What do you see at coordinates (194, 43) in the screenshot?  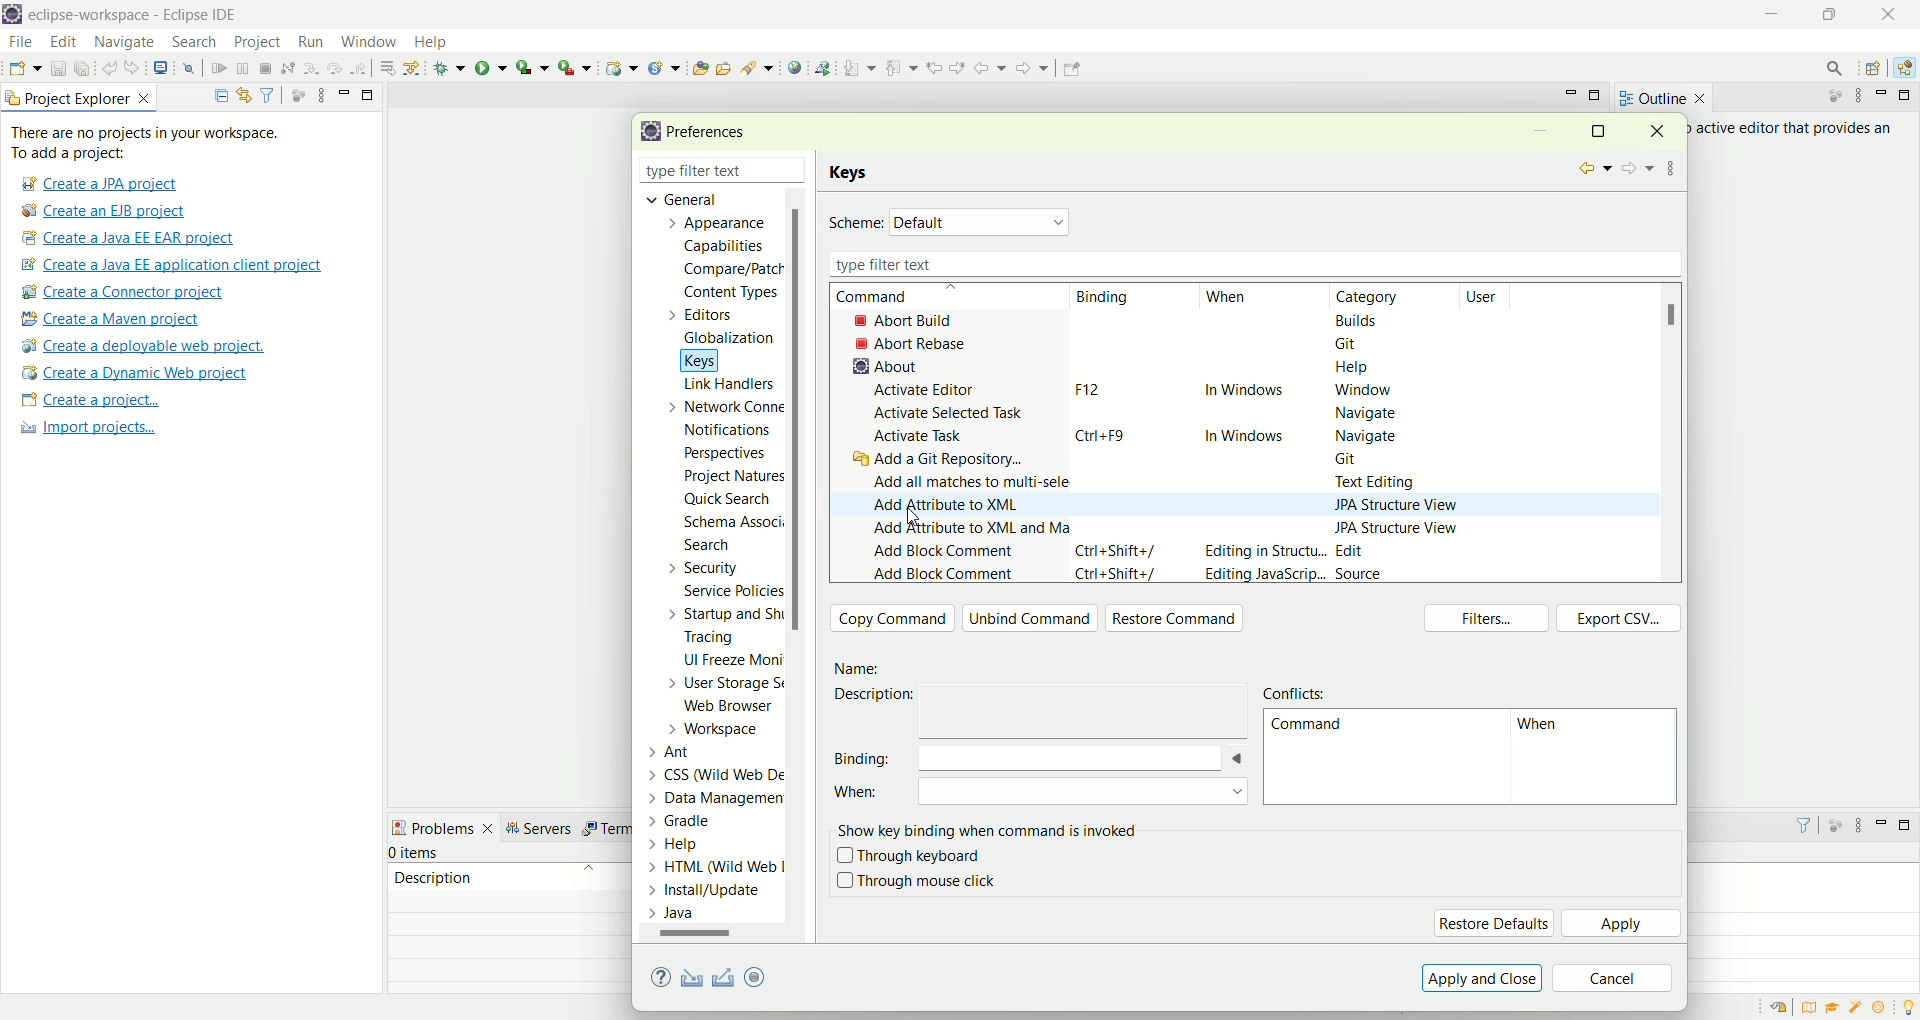 I see `search` at bounding box center [194, 43].